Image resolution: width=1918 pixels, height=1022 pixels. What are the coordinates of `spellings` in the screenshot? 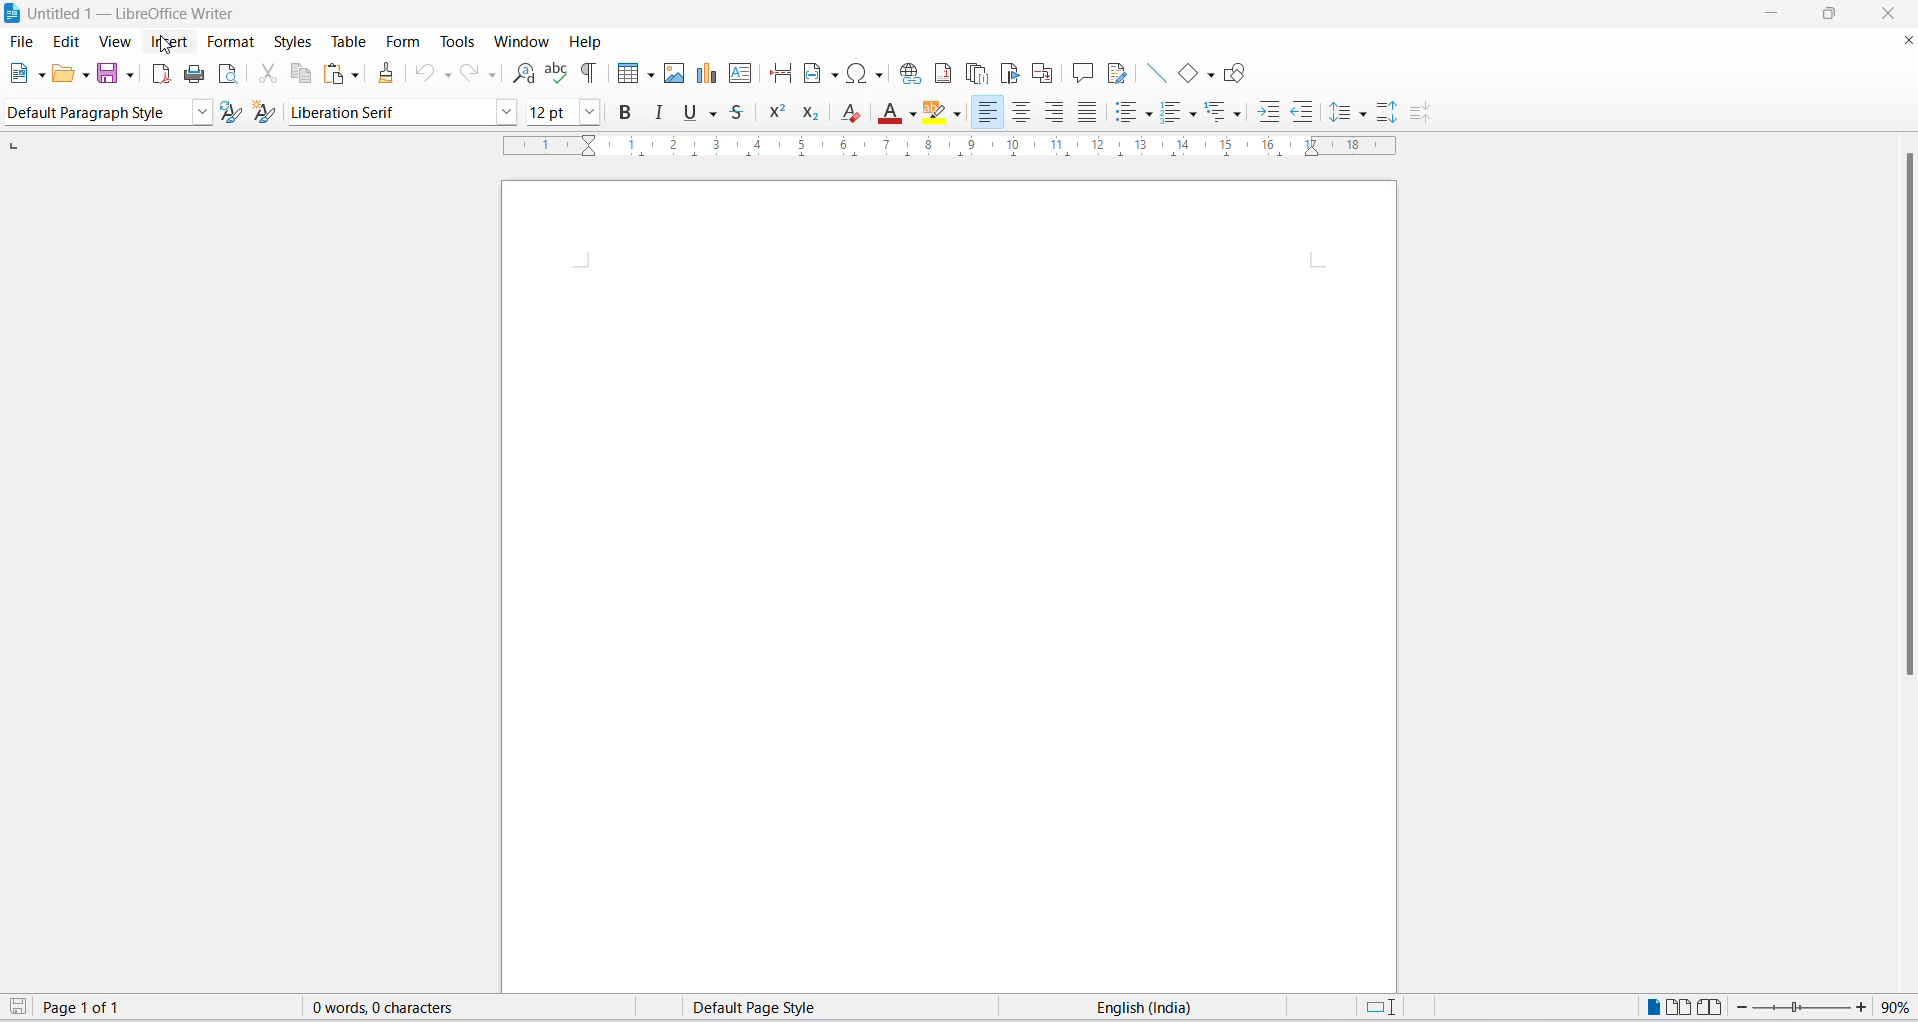 It's located at (558, 74).